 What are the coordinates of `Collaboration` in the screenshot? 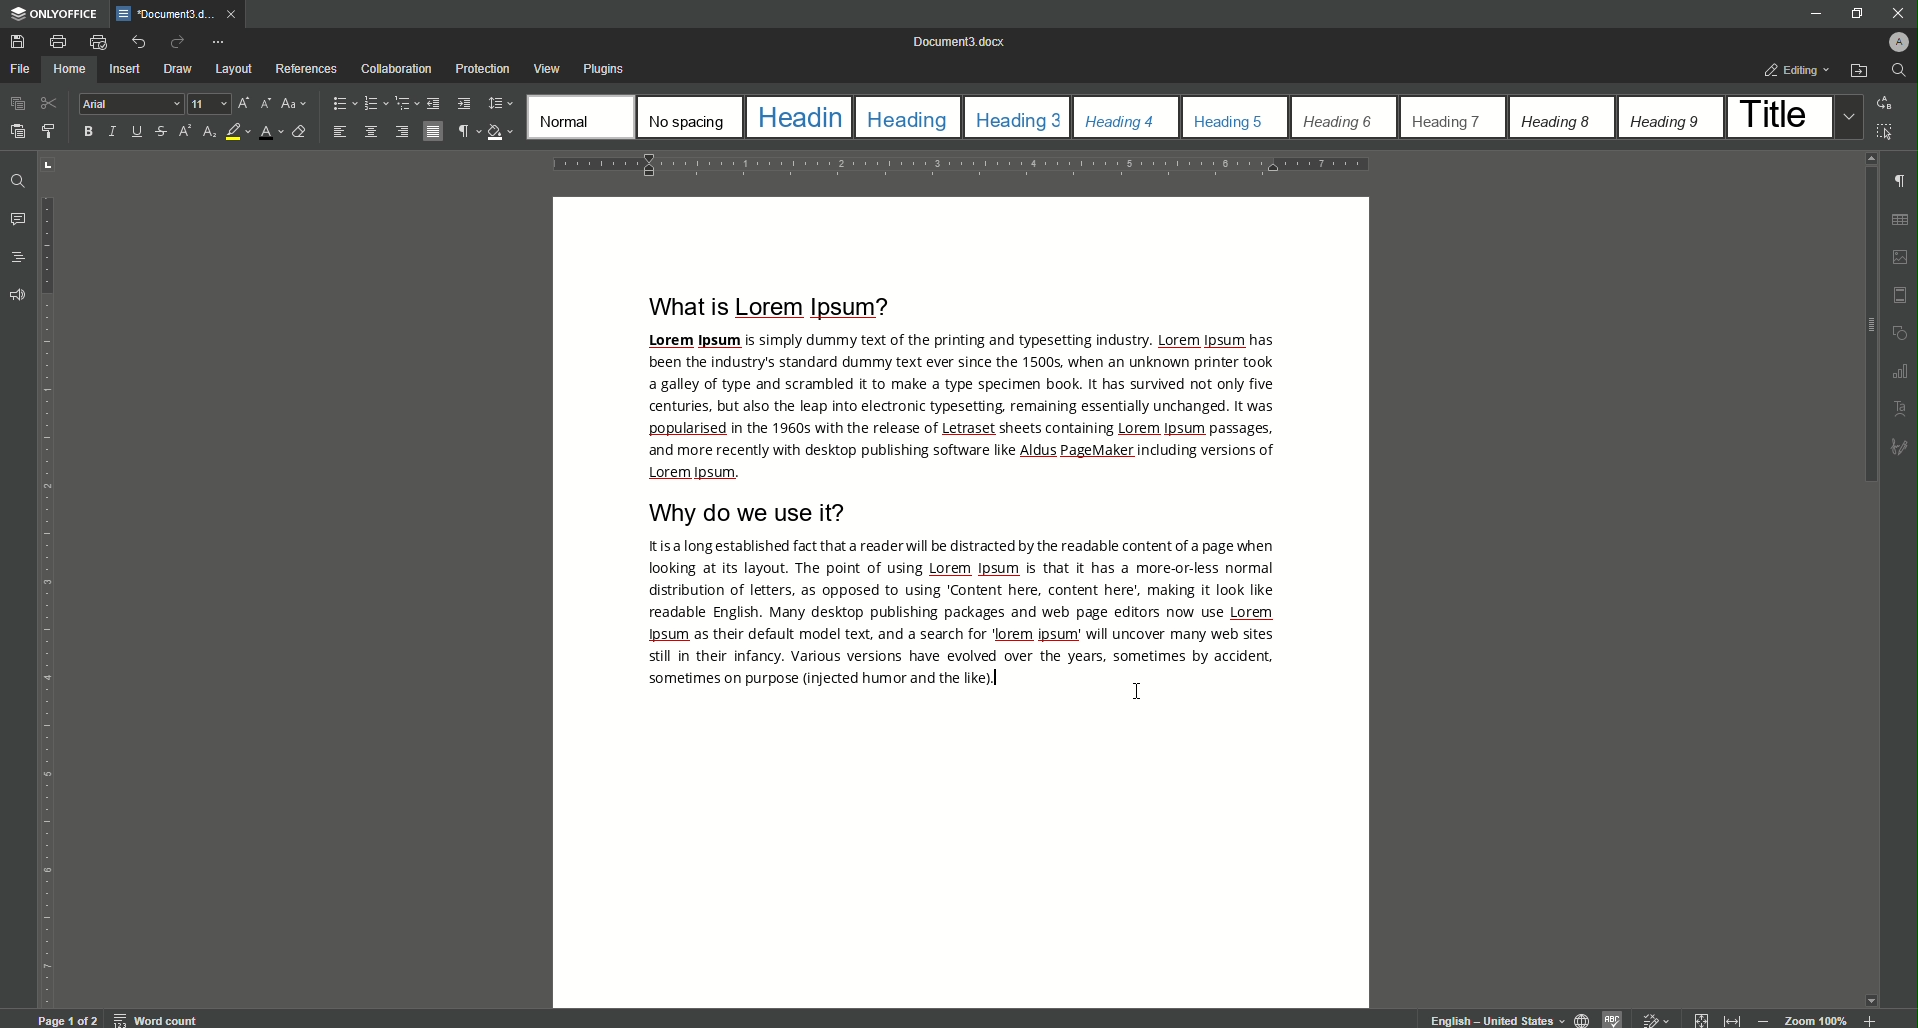 It's located at (395, 69).